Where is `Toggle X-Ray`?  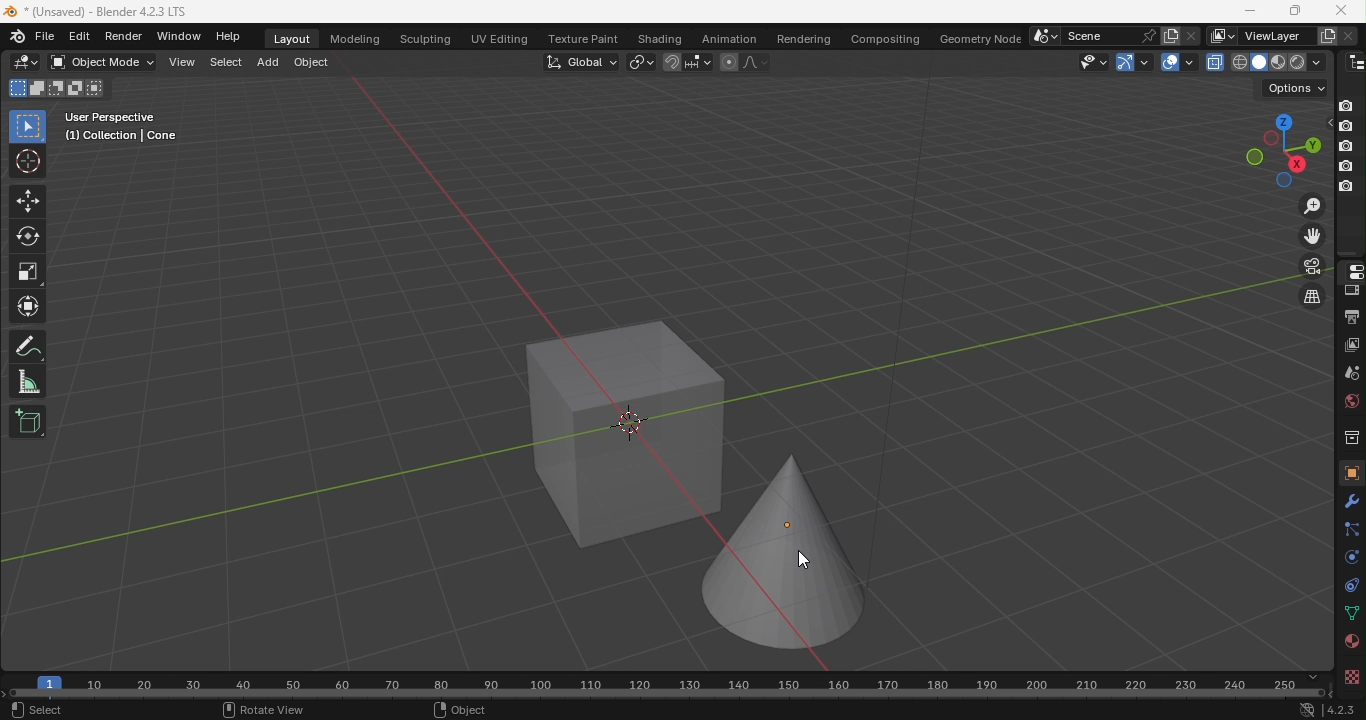
Toggle X-Ray is located at coordinates (1216, 61).